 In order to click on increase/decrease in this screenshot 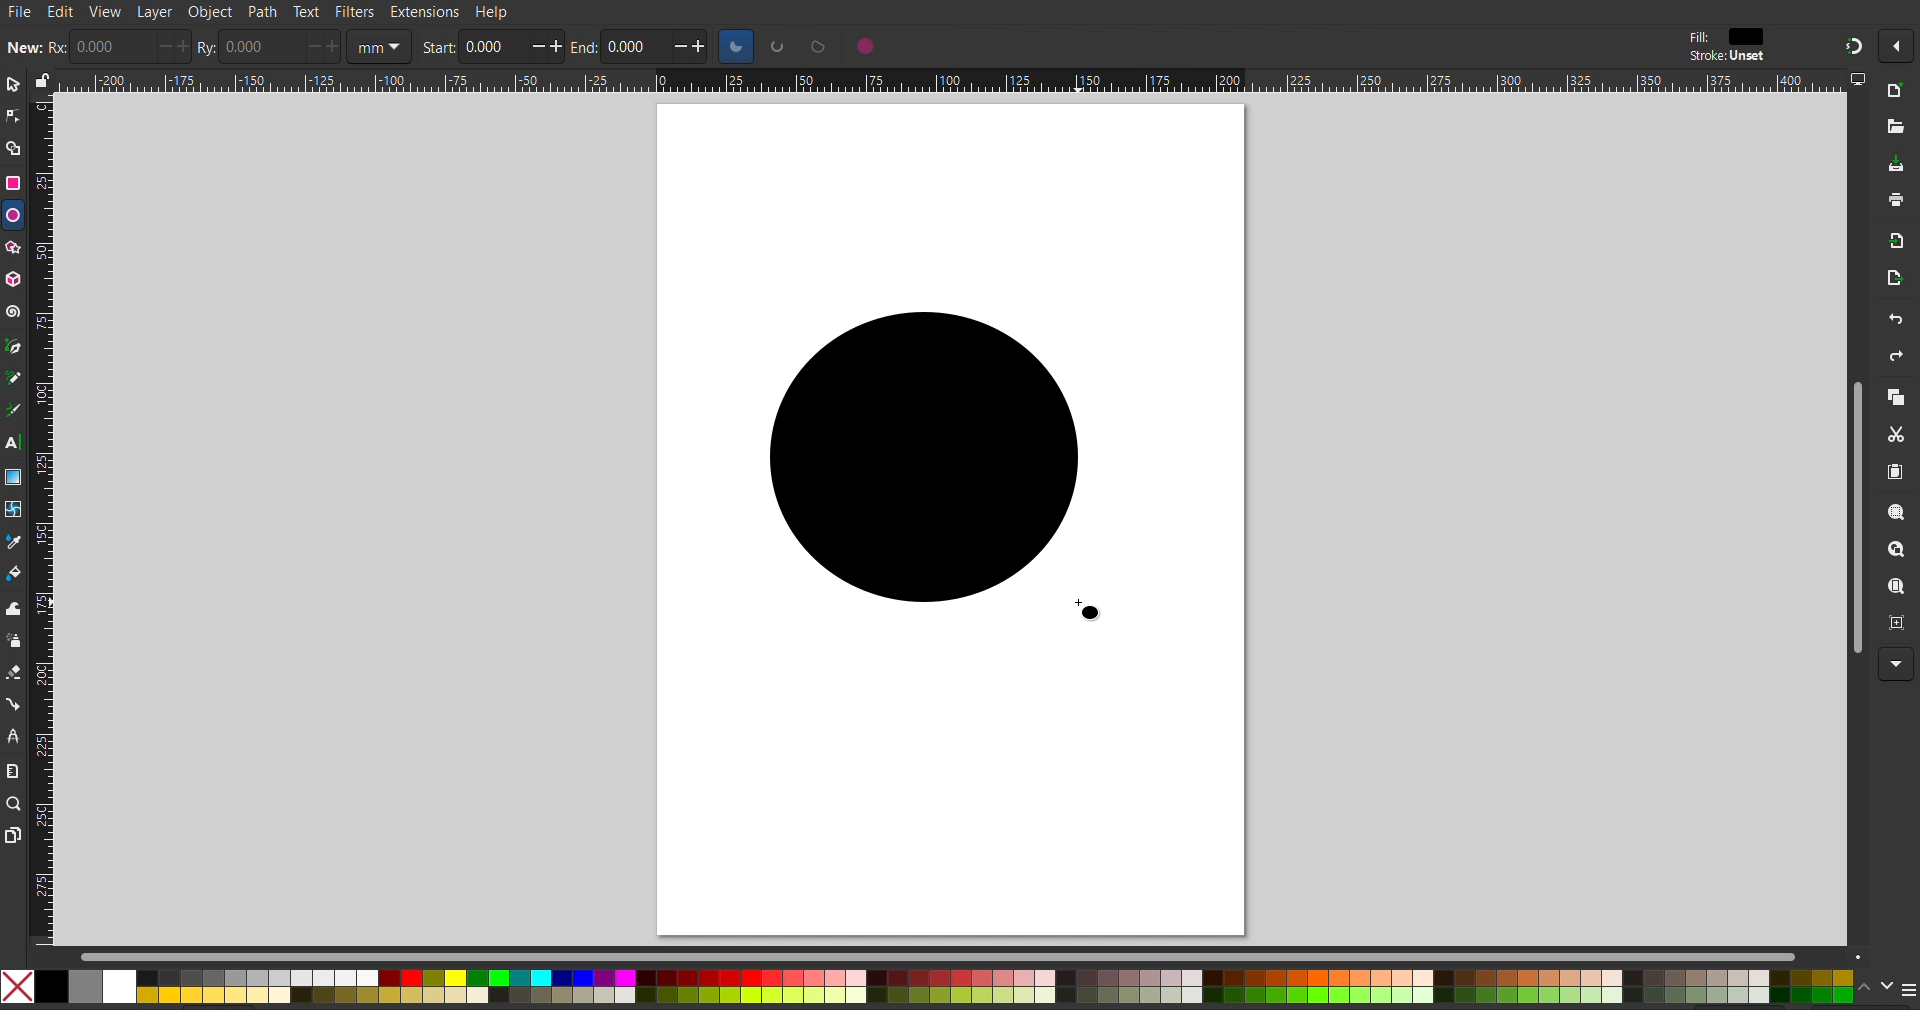, I will do `click(321, 46)`.